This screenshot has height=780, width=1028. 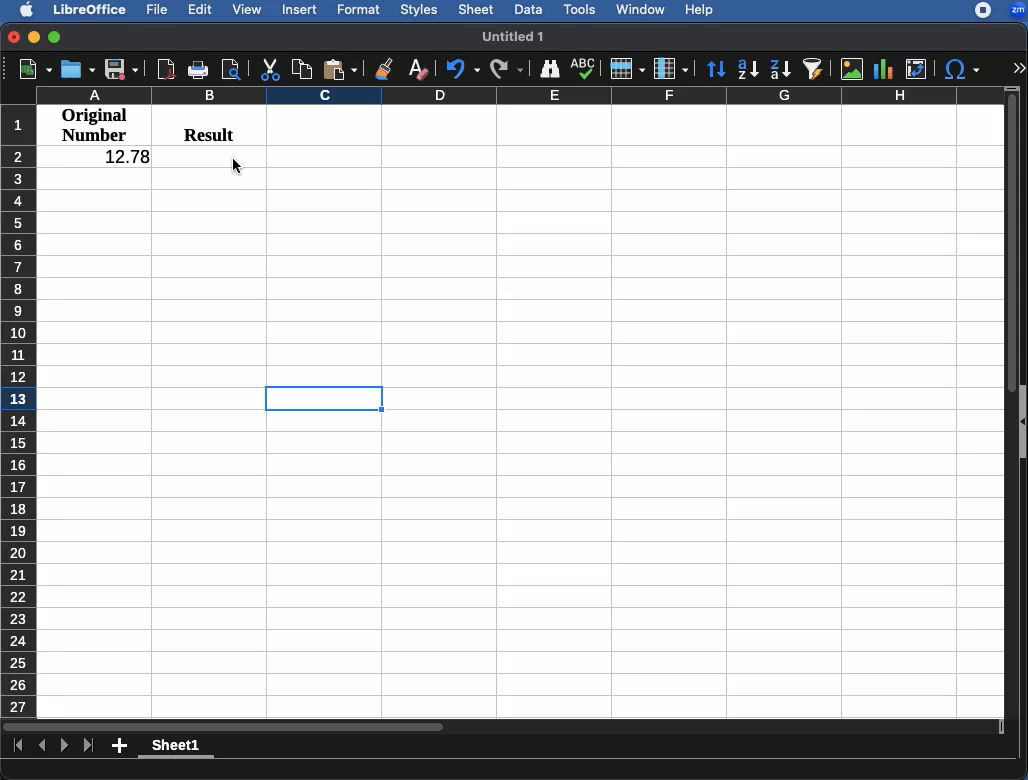 I want to click on Styles, so click(x=421, y=9).